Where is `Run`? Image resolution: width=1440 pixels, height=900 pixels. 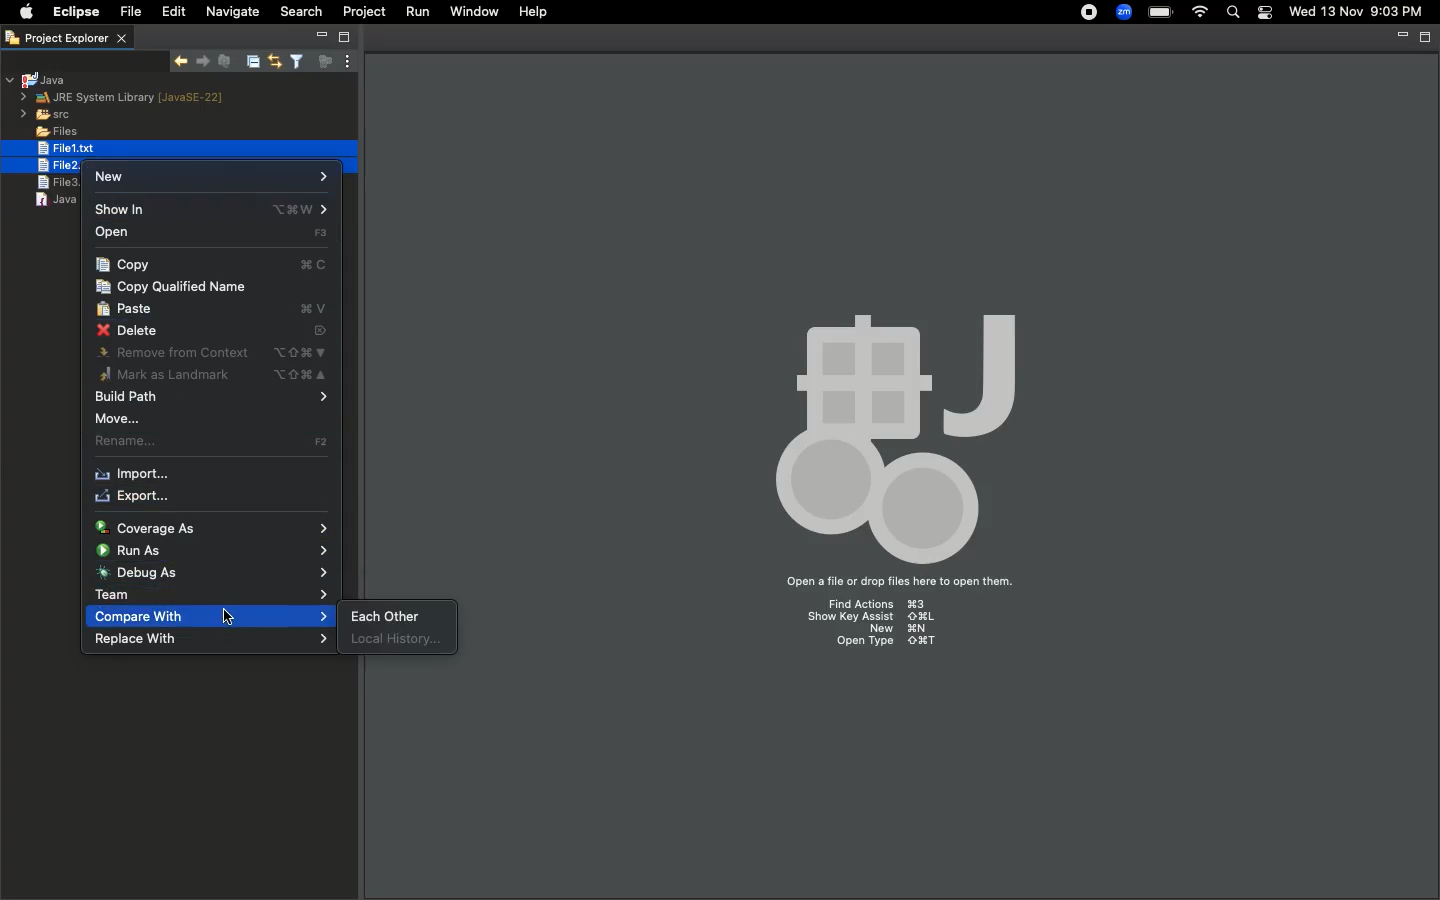
Run is located at coordinates (416, 12).